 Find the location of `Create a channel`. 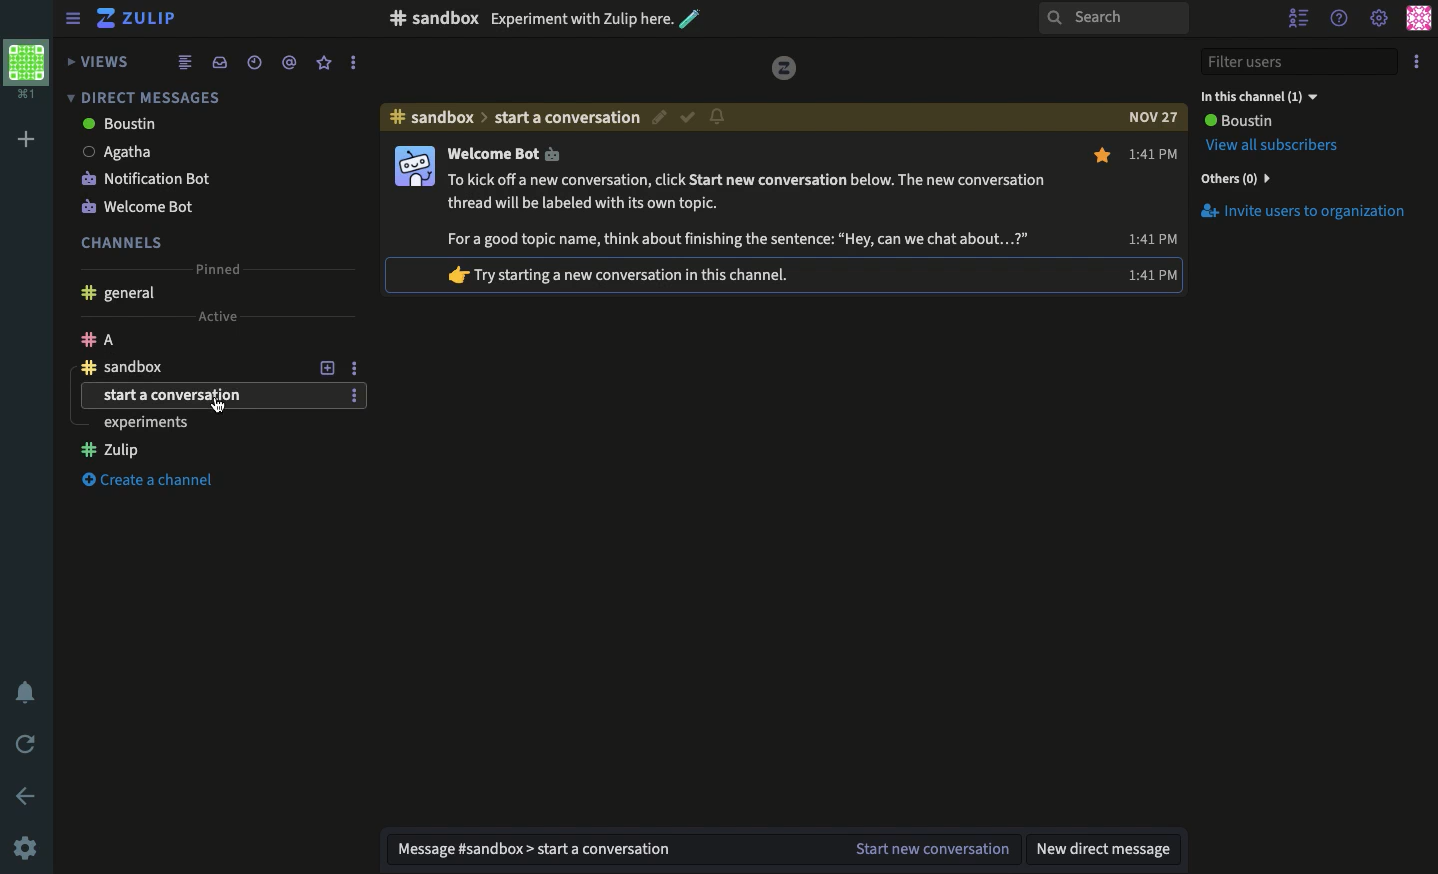

Create a channel is located at coordinates (158, 482).